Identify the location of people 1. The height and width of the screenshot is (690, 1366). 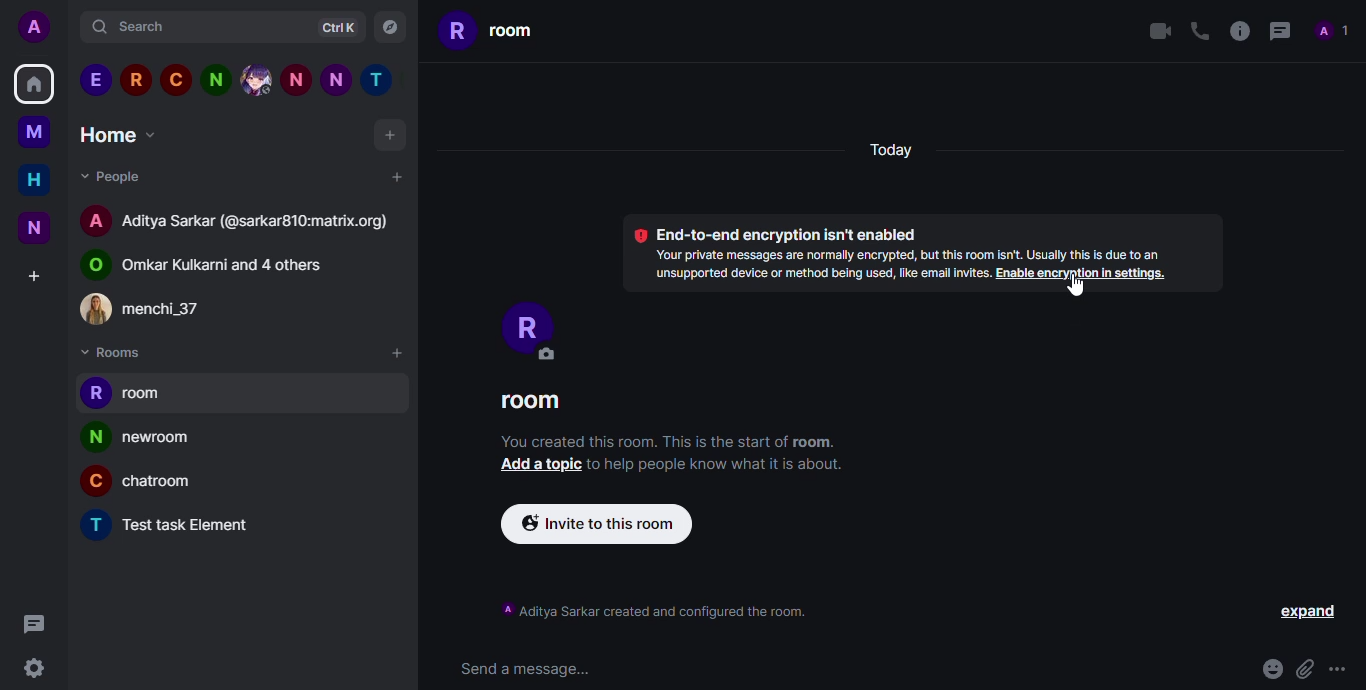
(95, 80).